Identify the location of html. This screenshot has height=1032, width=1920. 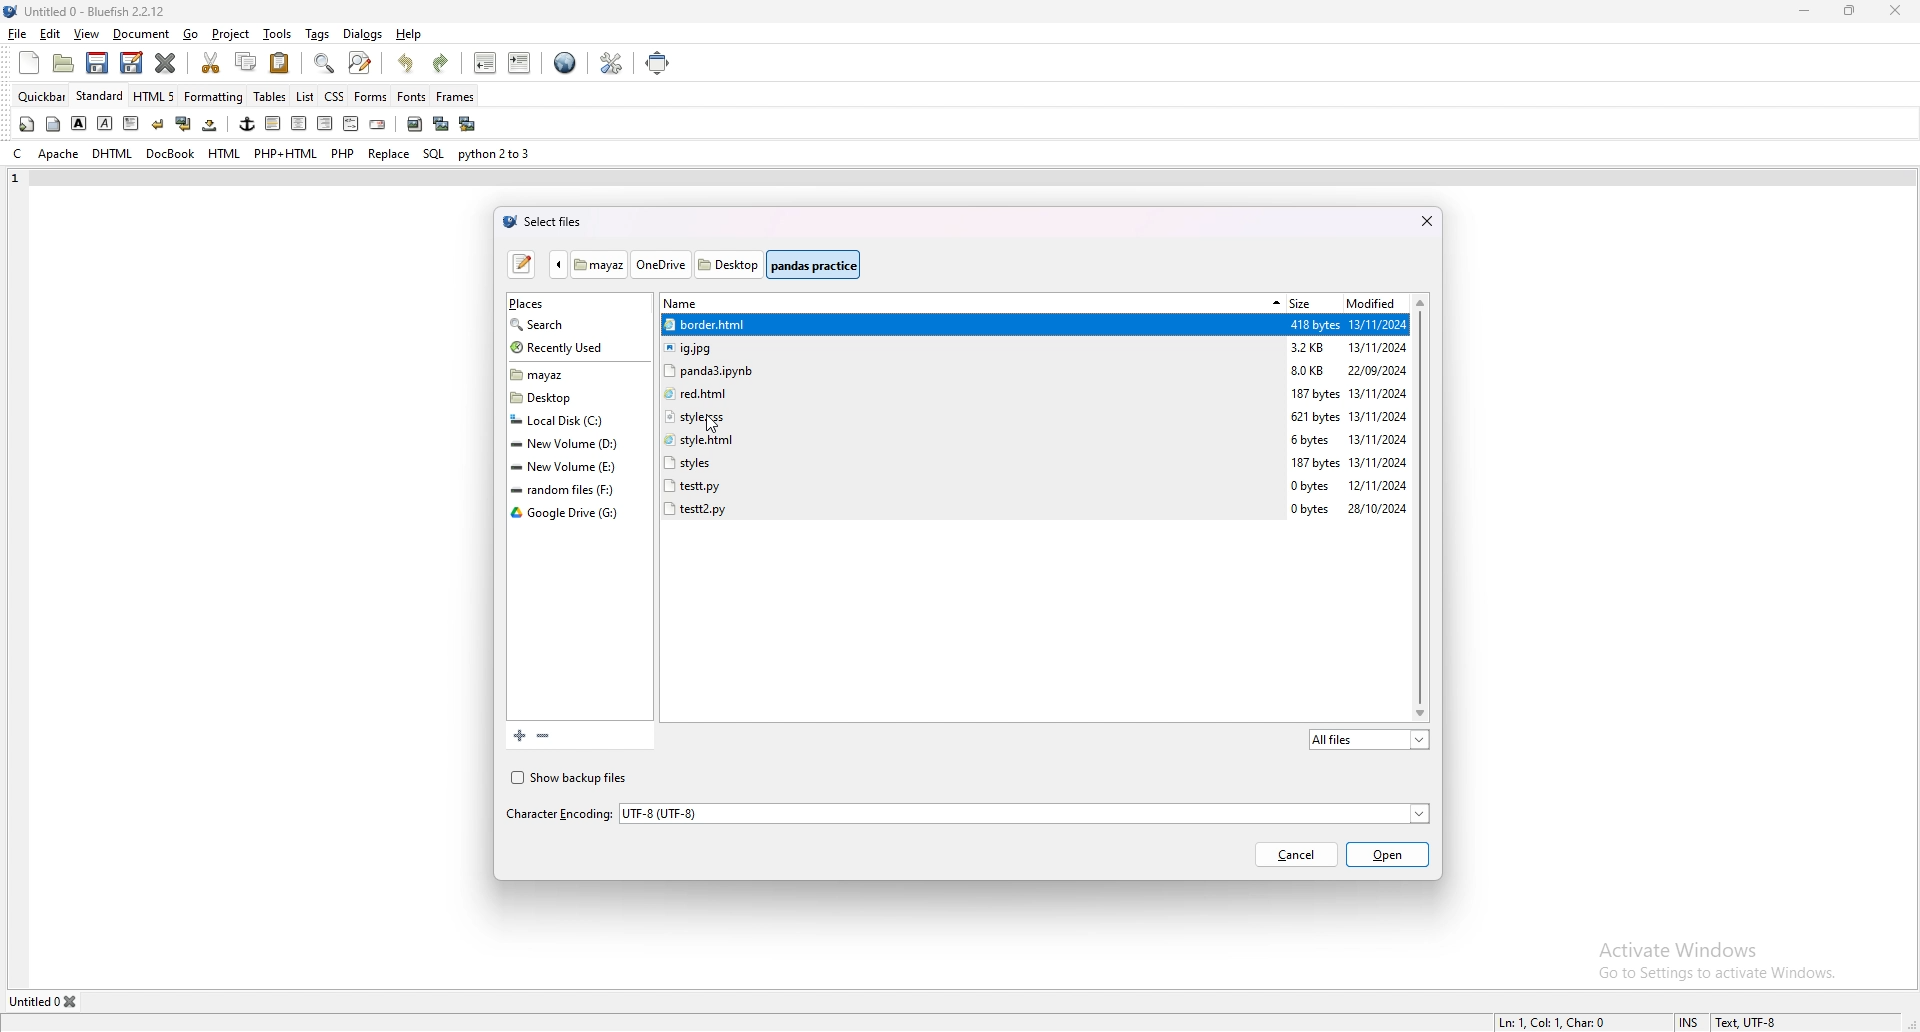
(225, 154).